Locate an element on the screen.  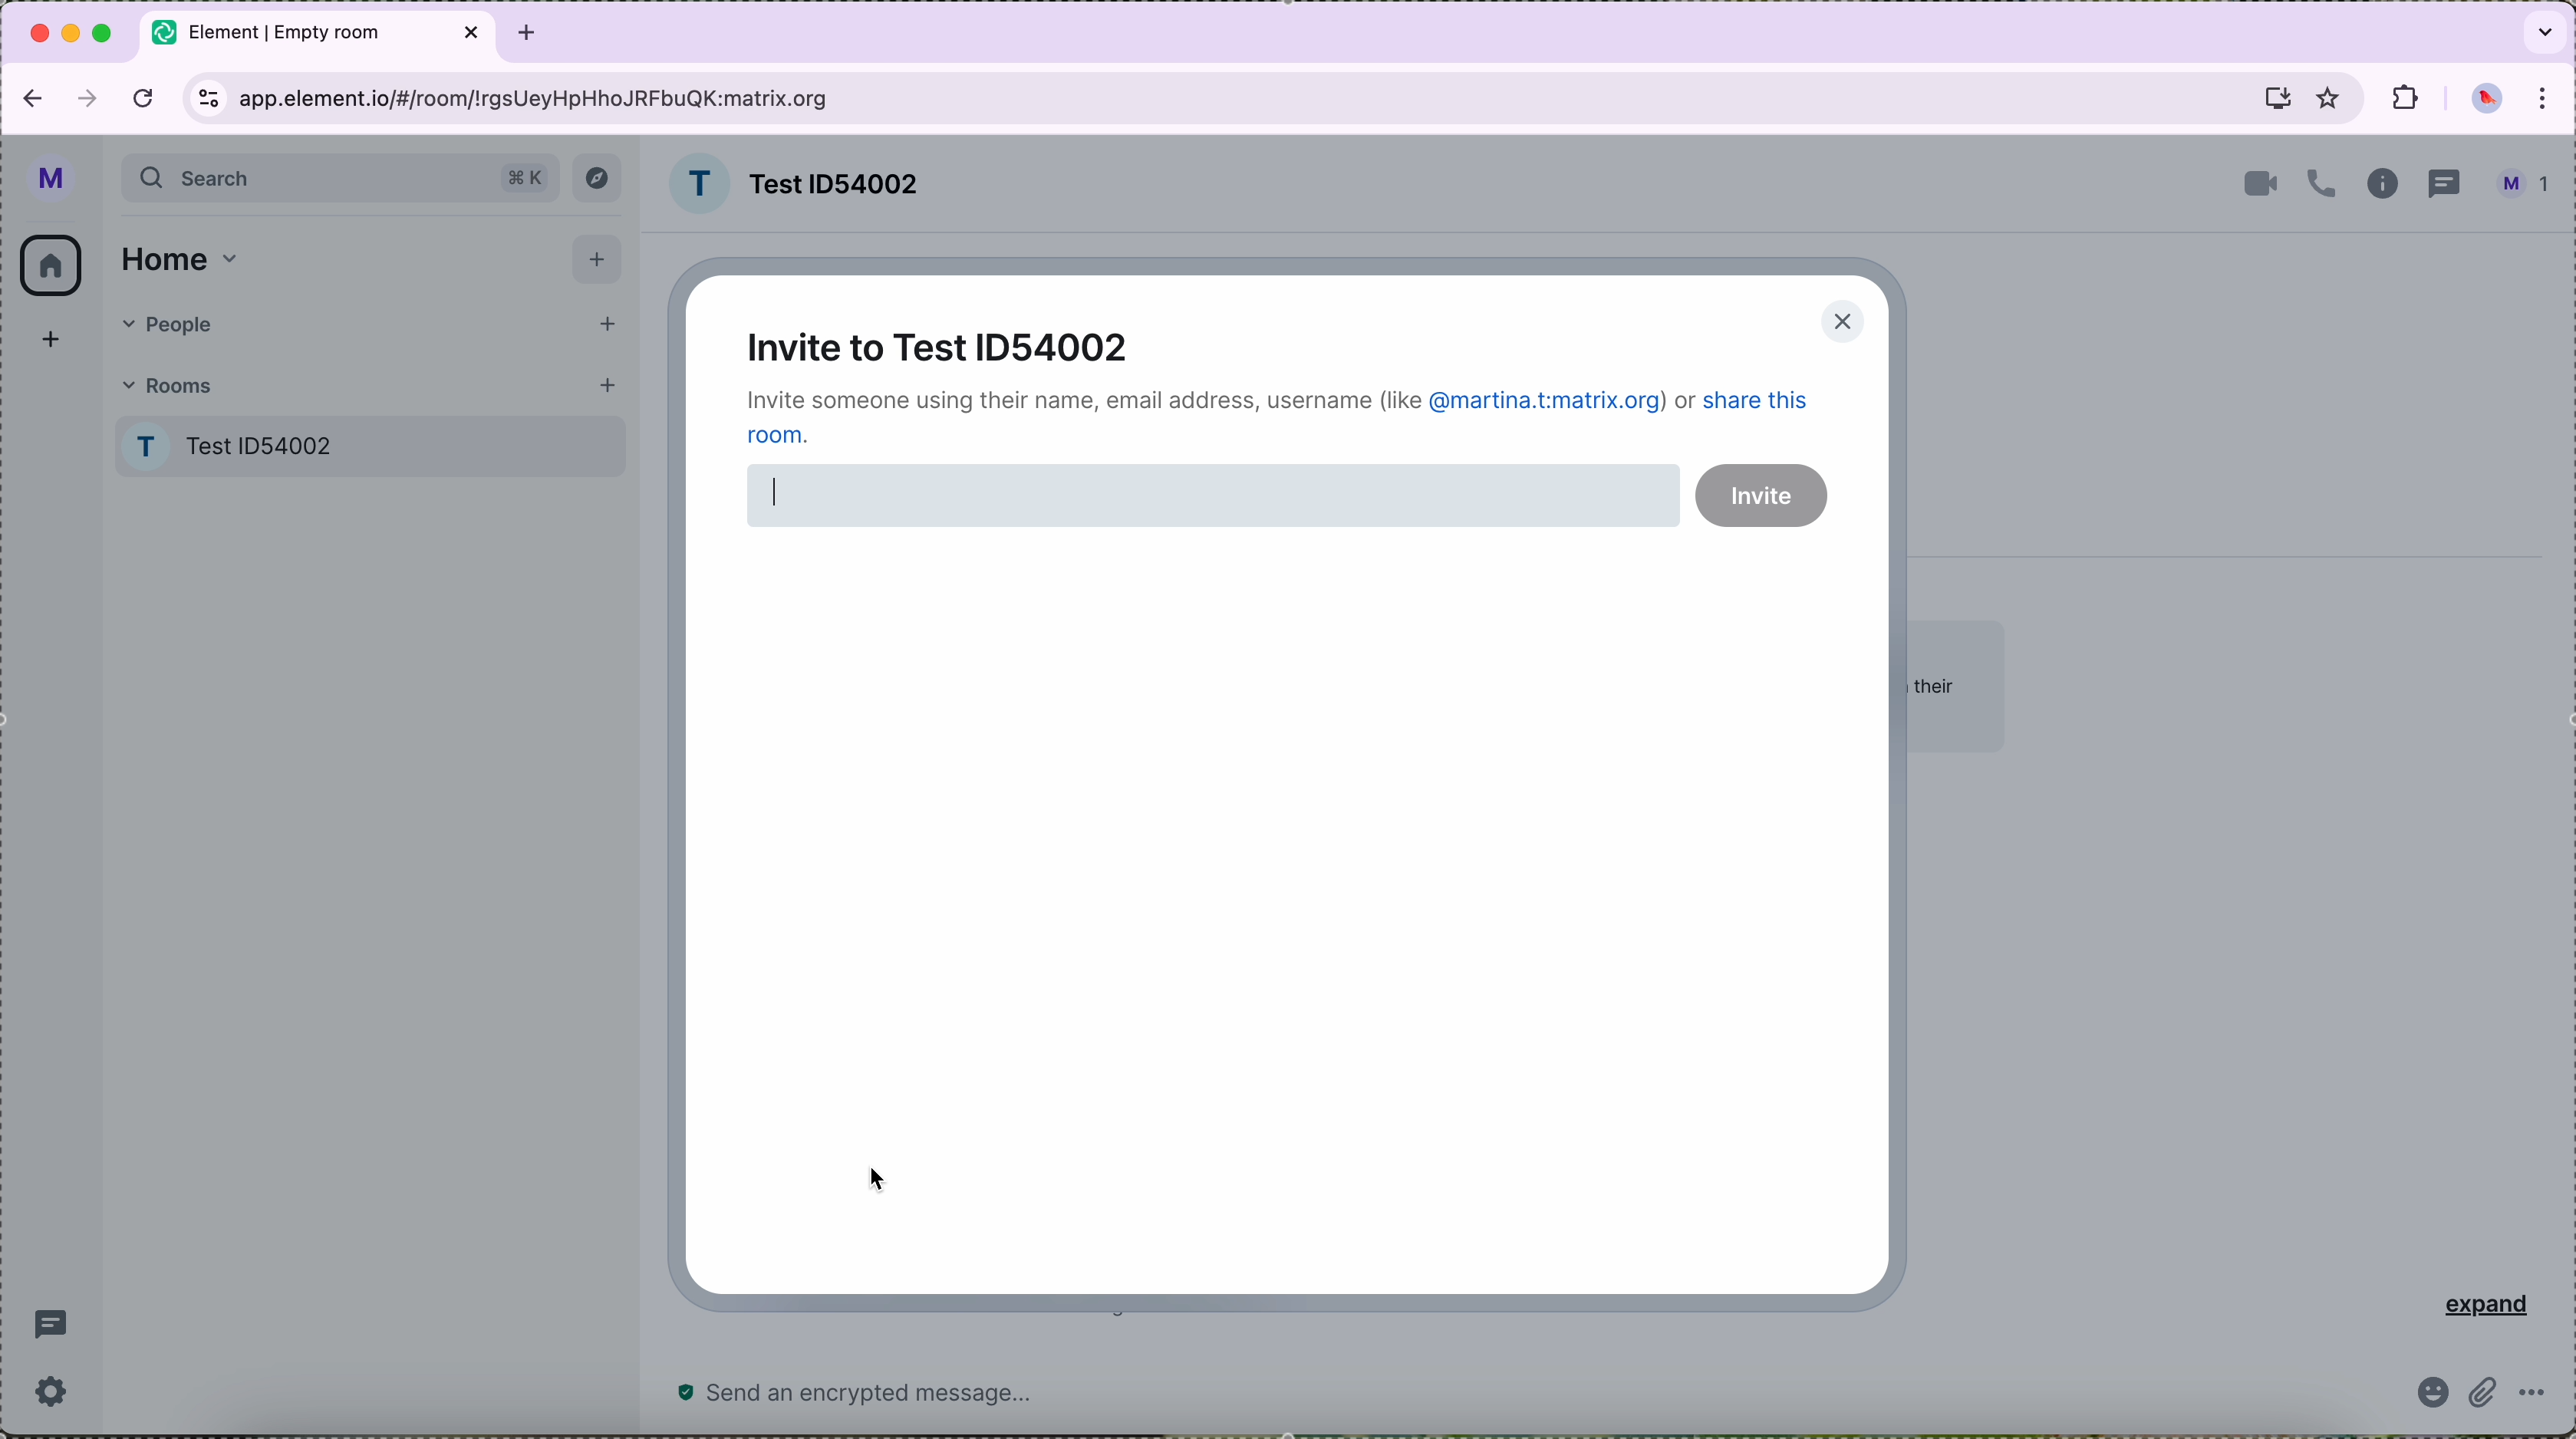
information is located at coordinates (2382, 185).